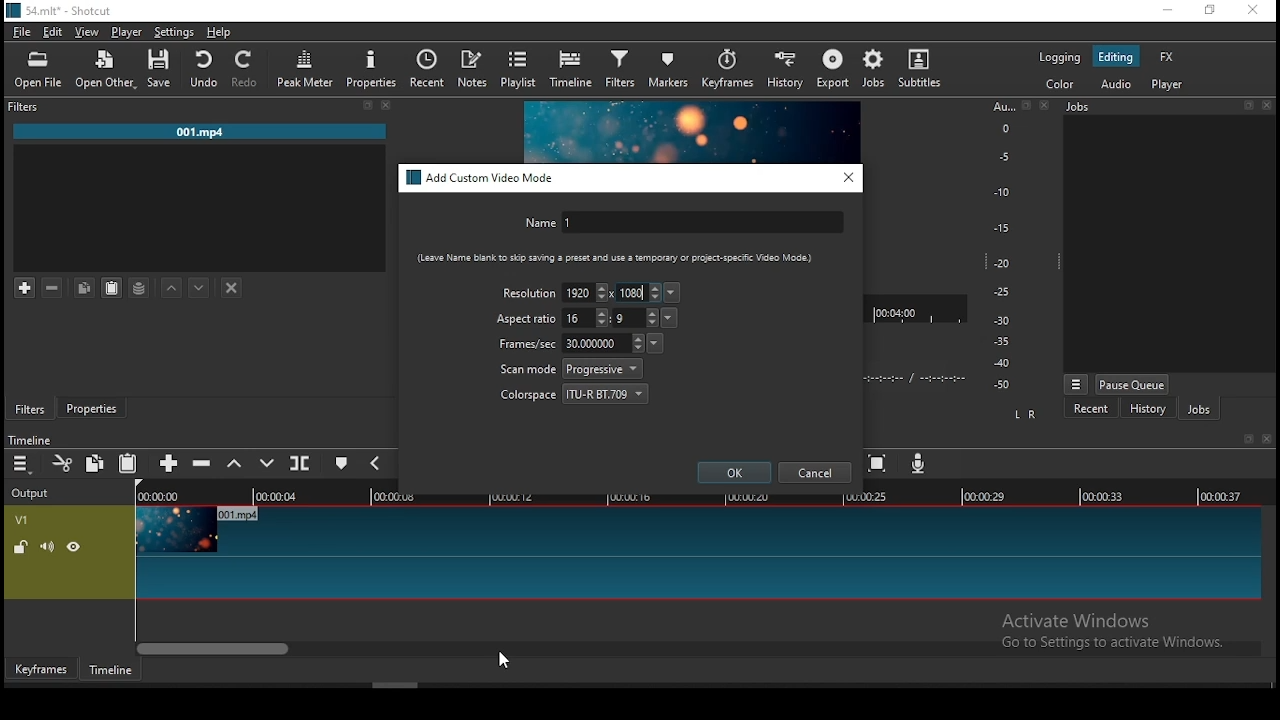  Describe the element at coordinates (47, 546) in the screenshot. I see `volume` at that location.